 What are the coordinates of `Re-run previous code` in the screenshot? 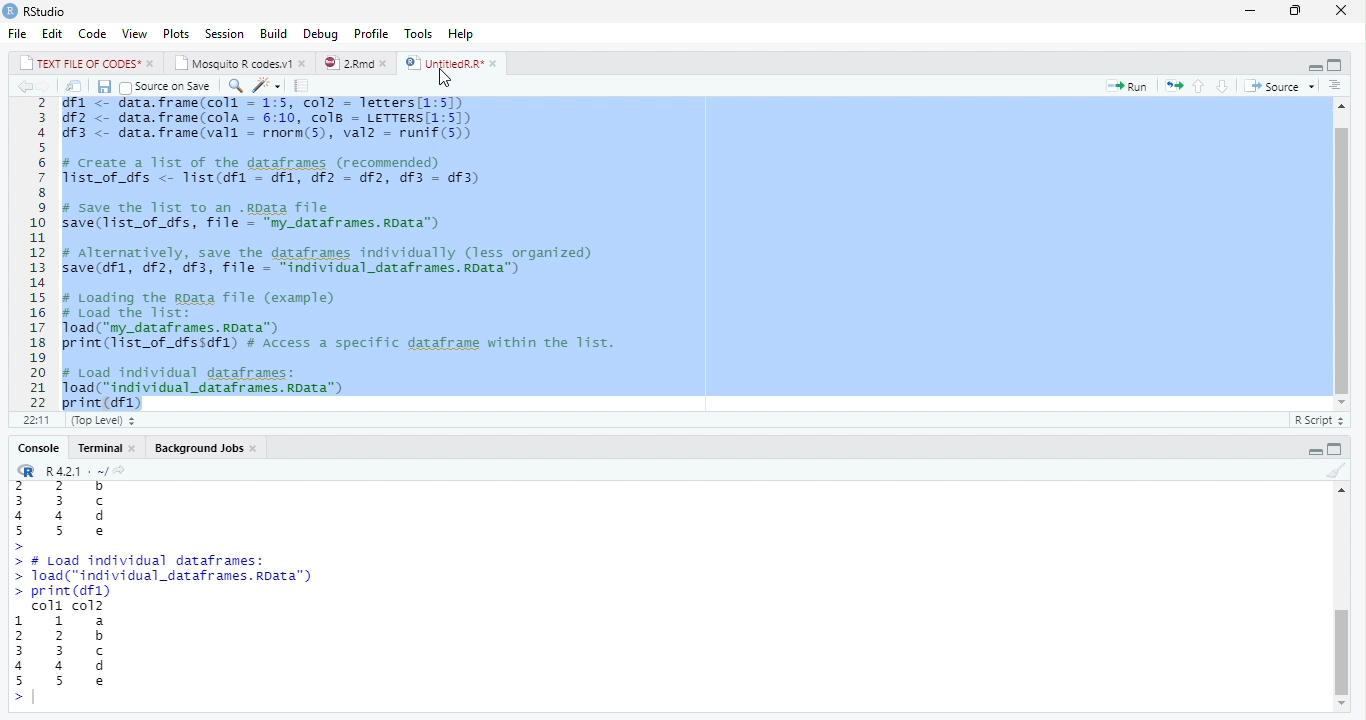 It's located at (1173, 85).